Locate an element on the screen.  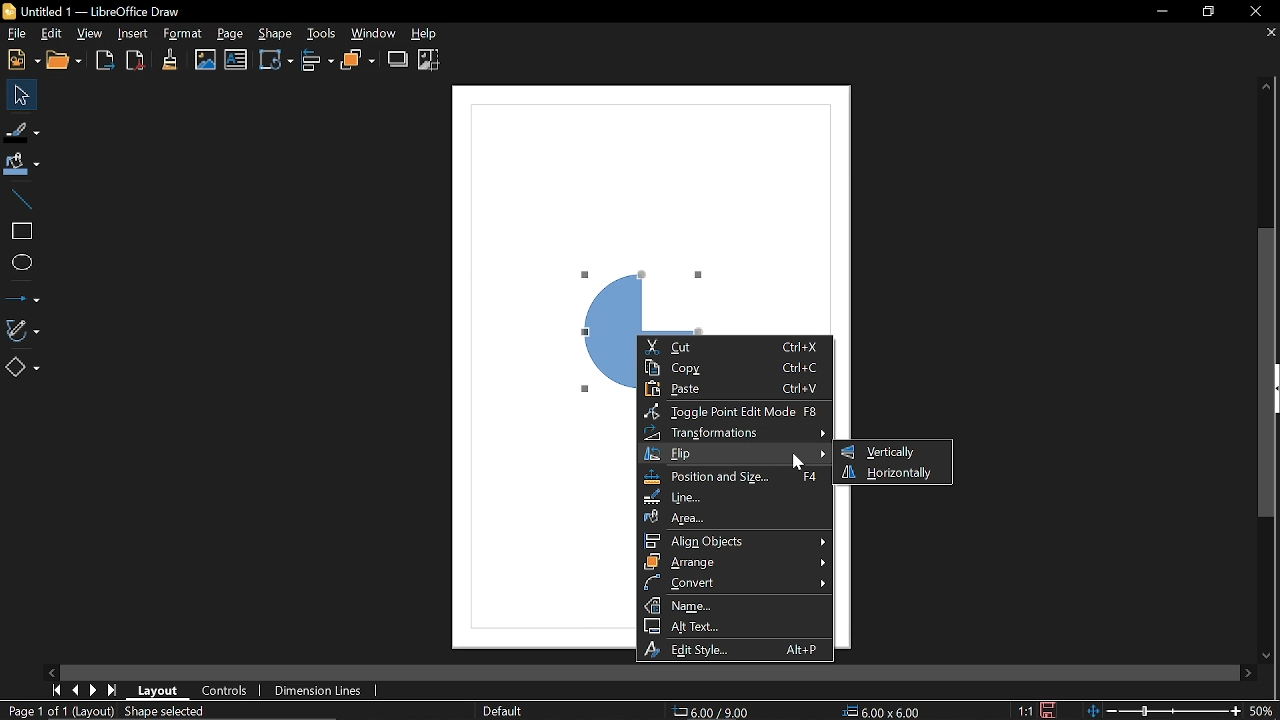
Size is located at coordinates (883, 711).